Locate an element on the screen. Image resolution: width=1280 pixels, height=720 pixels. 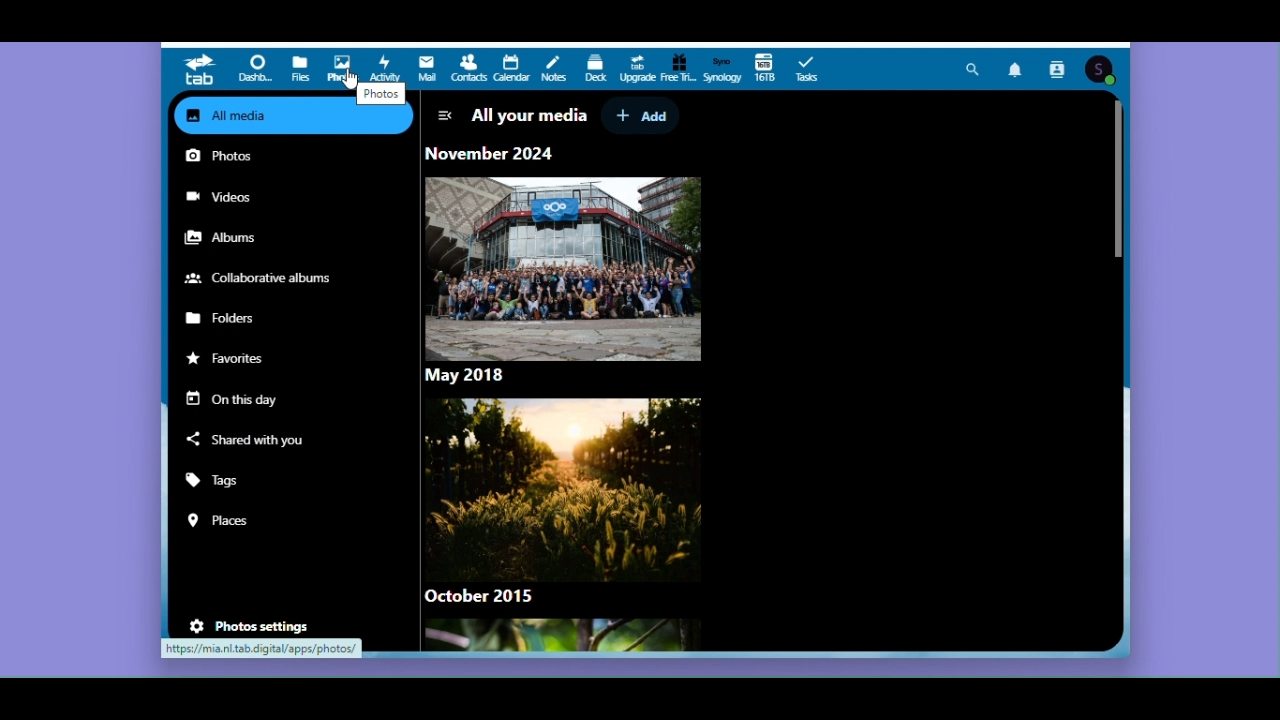
Image is located at coordinates (563, 267).